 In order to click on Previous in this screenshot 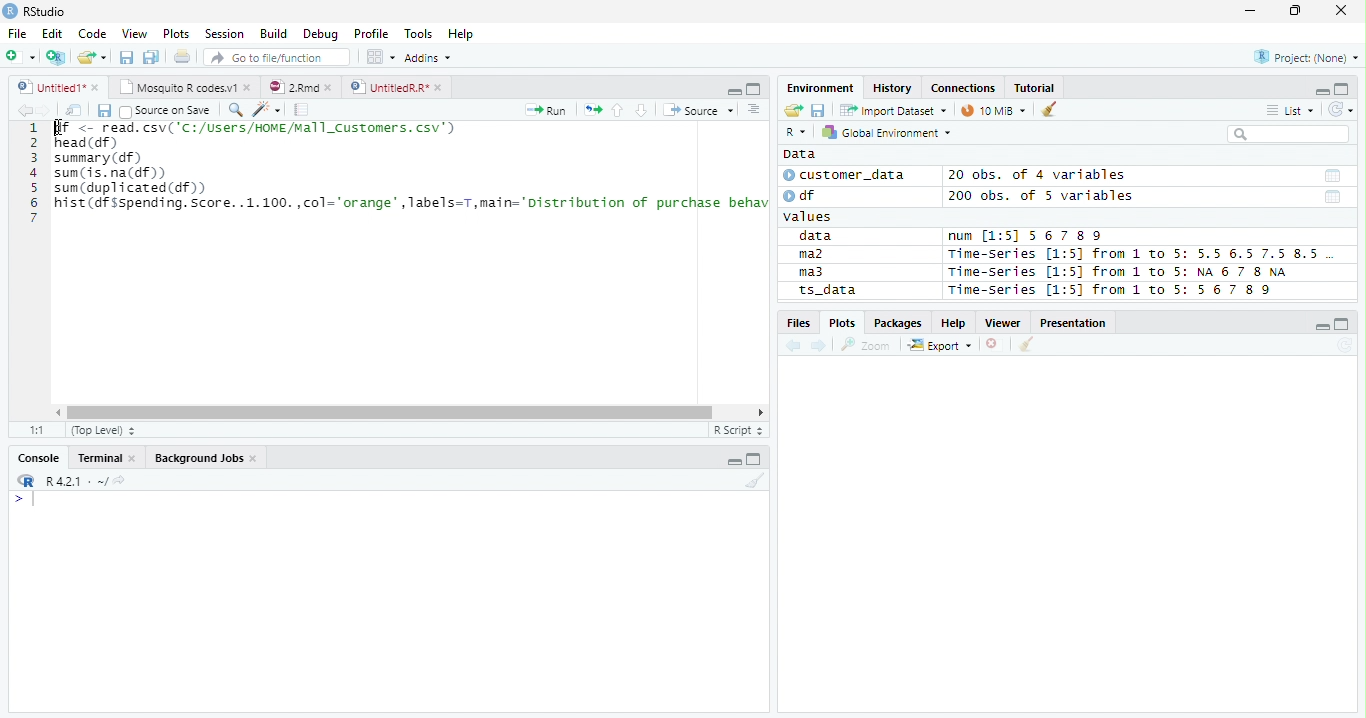, I will do `click(796, 346)`.